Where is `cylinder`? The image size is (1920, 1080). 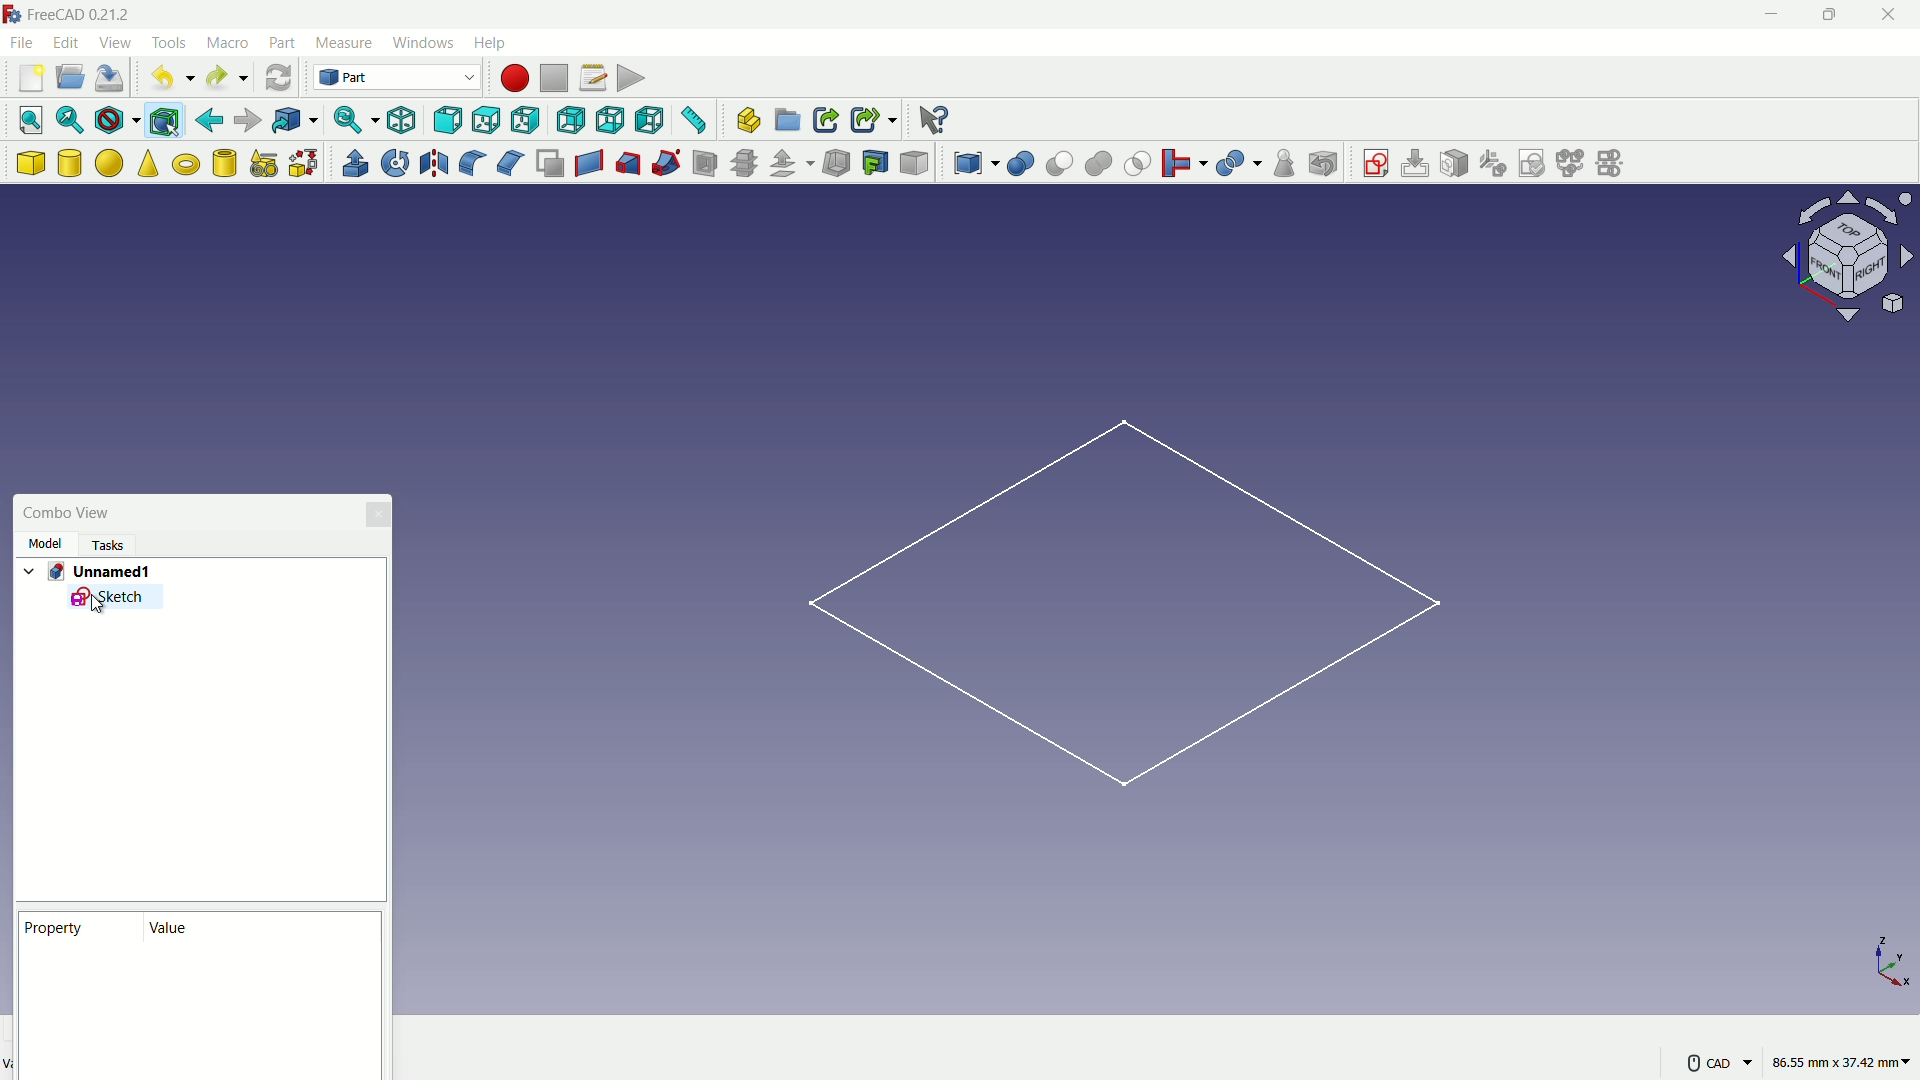 cylinder is located at coordinates (70, 163).